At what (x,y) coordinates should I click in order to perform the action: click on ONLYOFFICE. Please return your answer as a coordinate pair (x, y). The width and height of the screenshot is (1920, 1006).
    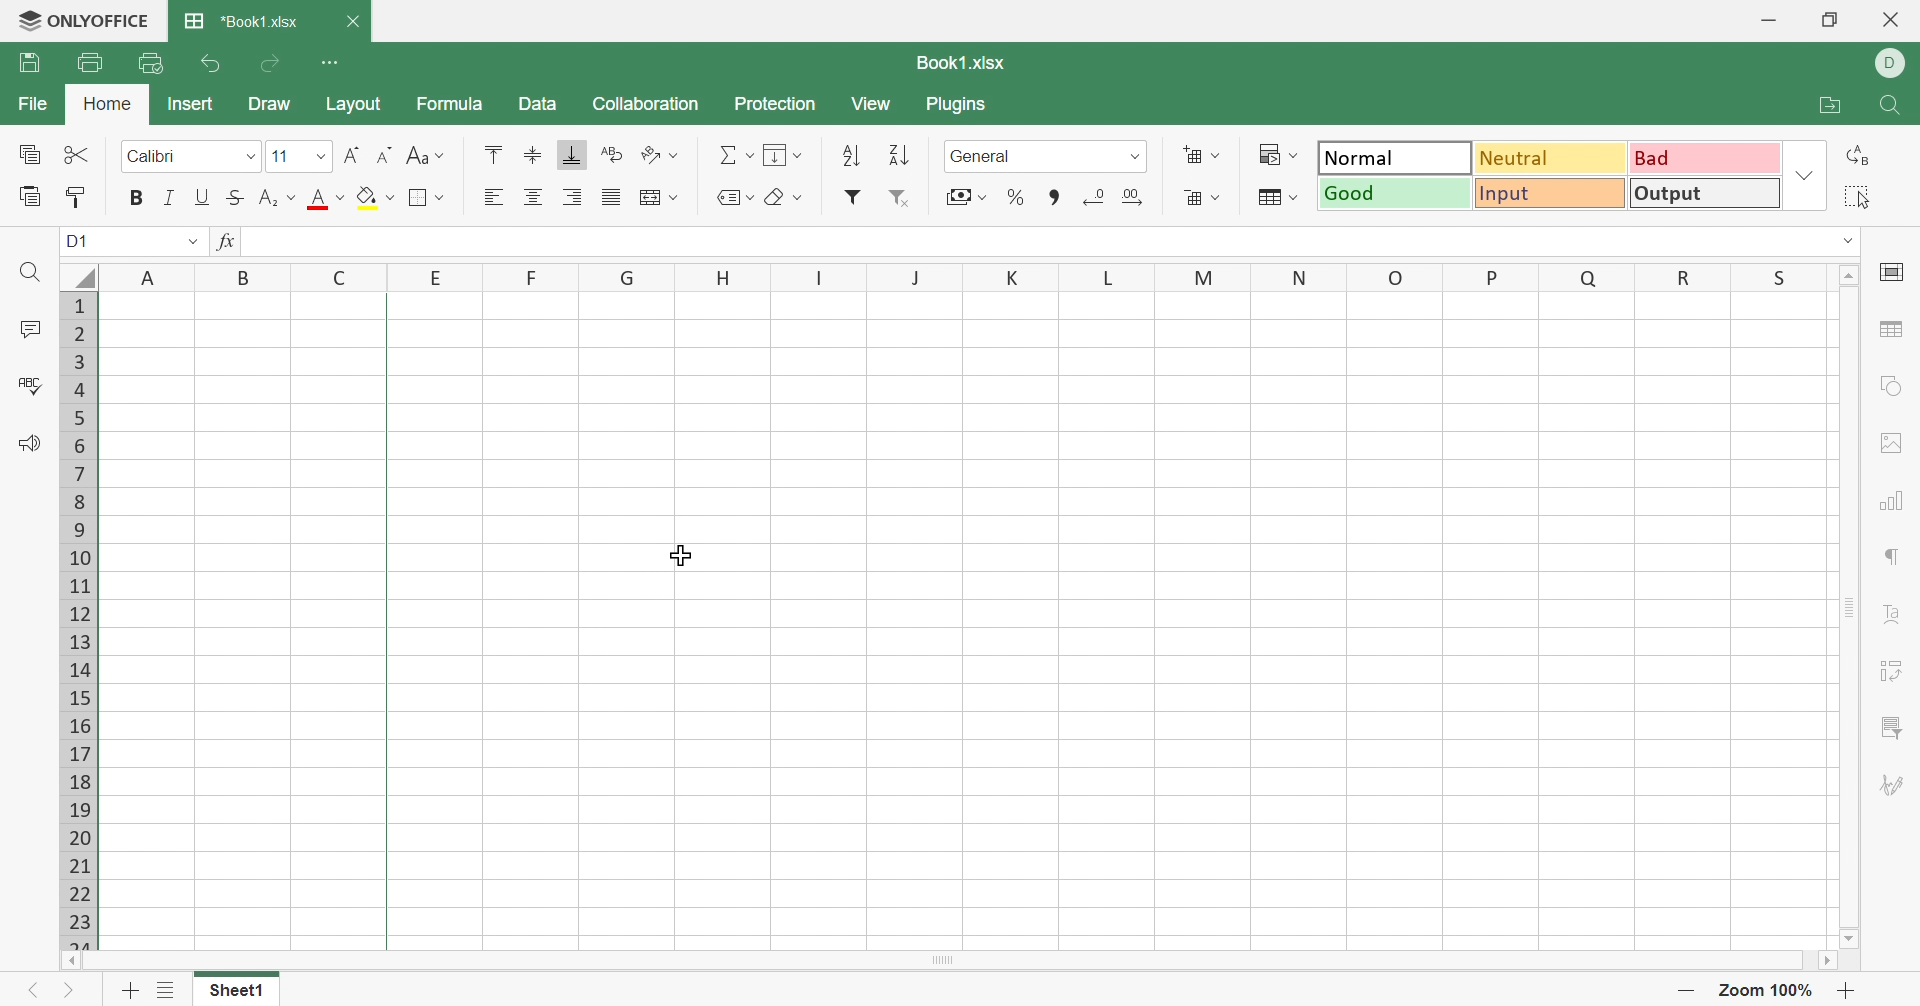
    Looking at the image, I should click on (83, 22).